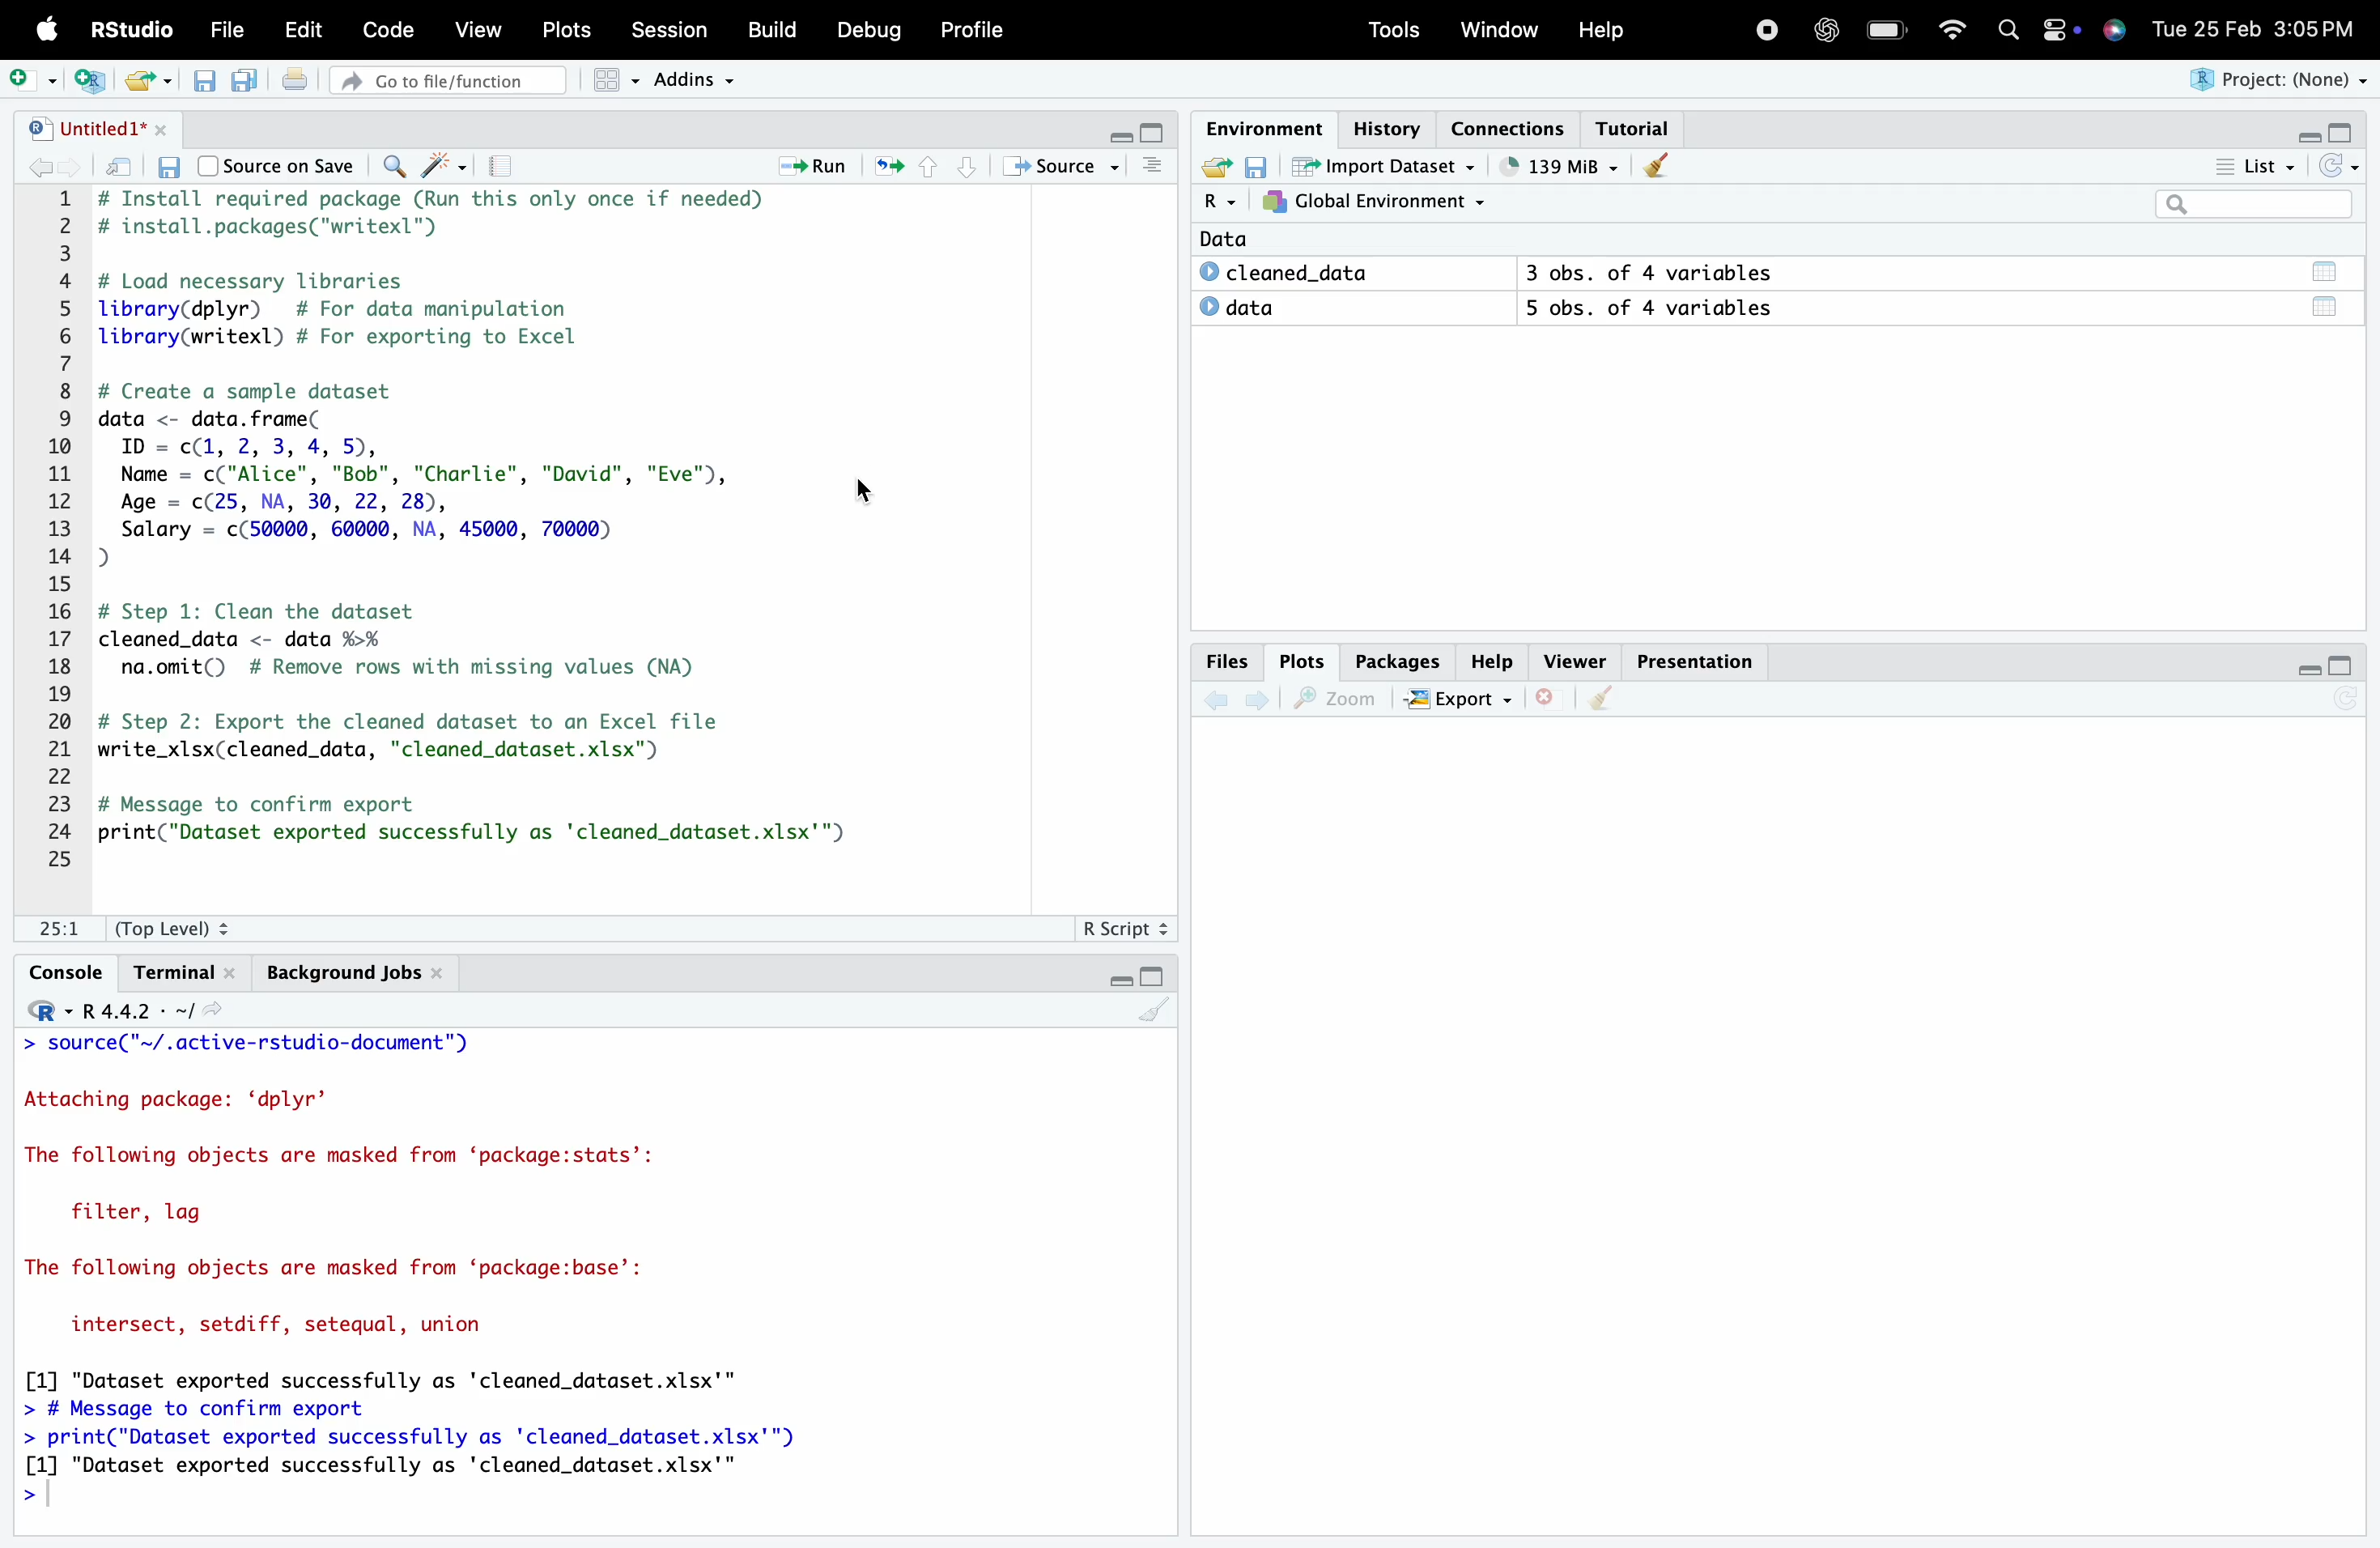  Describe the element at coordinates (1154, 166) in the screenshot. I see `Show document outline (Ctrl + Shift + O)` at that location.